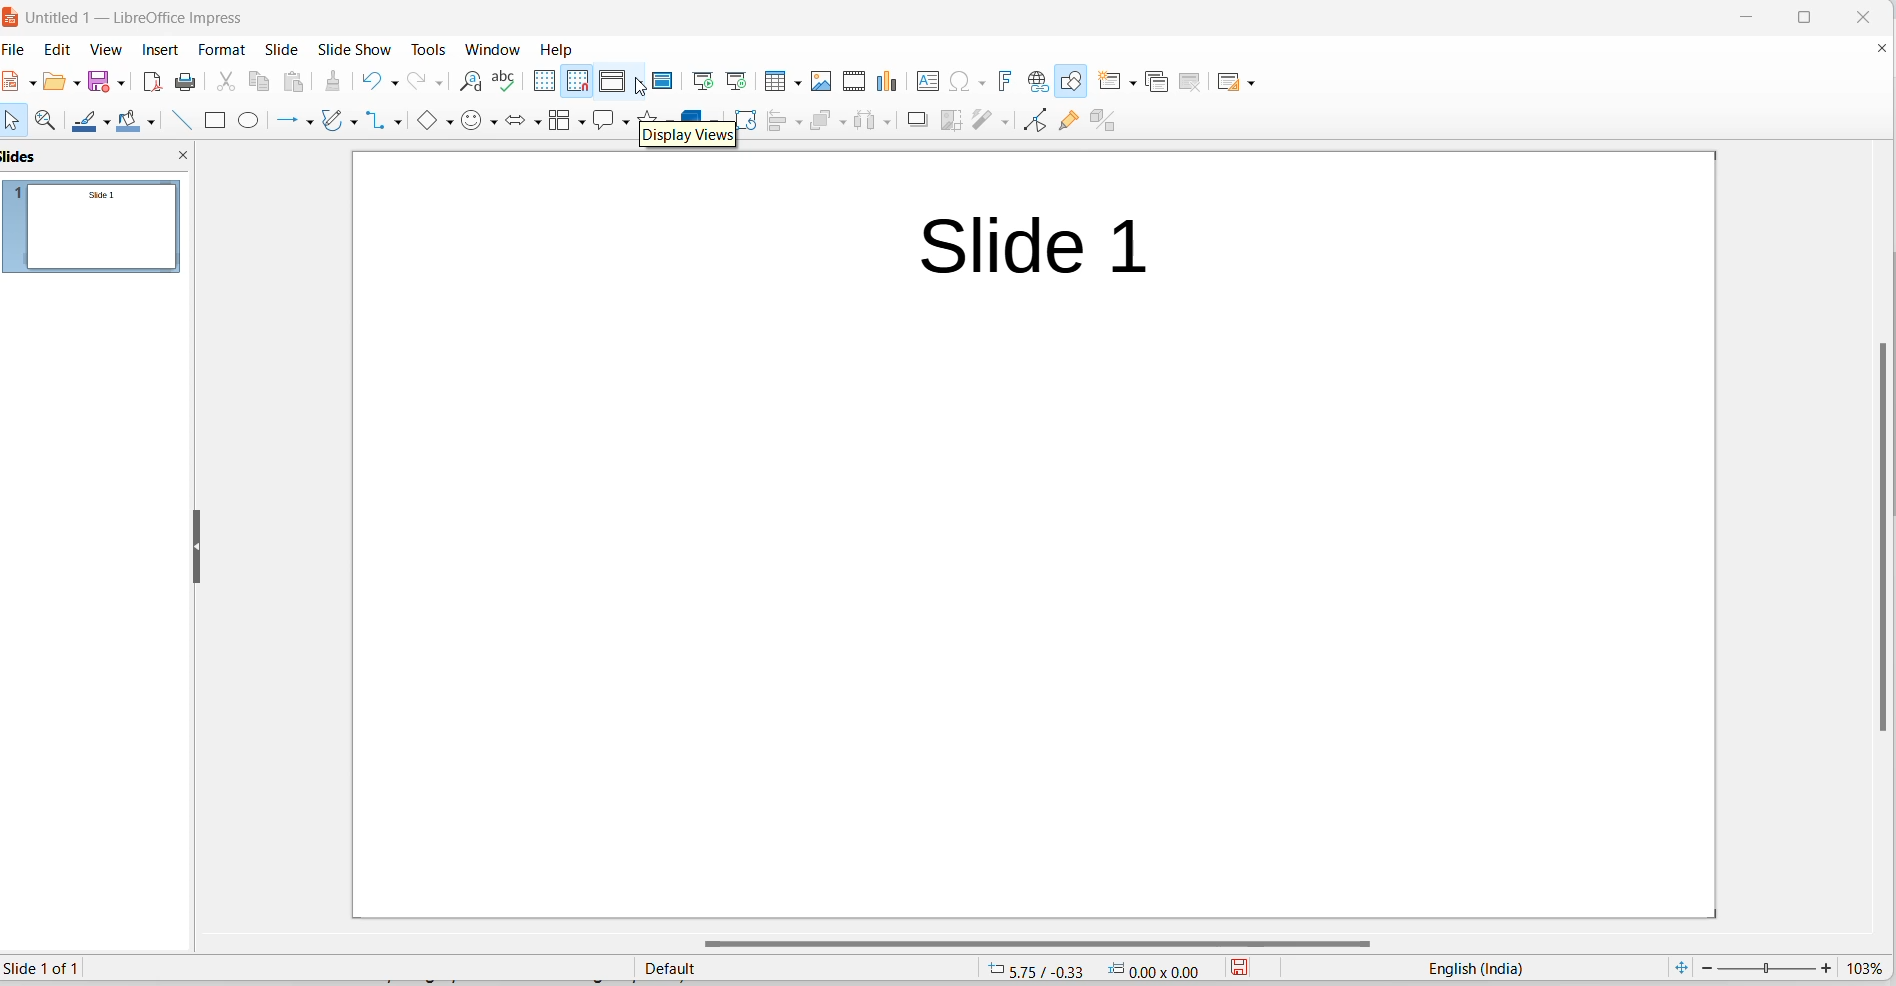 Image resolution: width=1896 pixels, height=986 pixels. What do you see at coordinates (15, 82) in the screenshot?
I see `file` at bounding box center [15, 82].